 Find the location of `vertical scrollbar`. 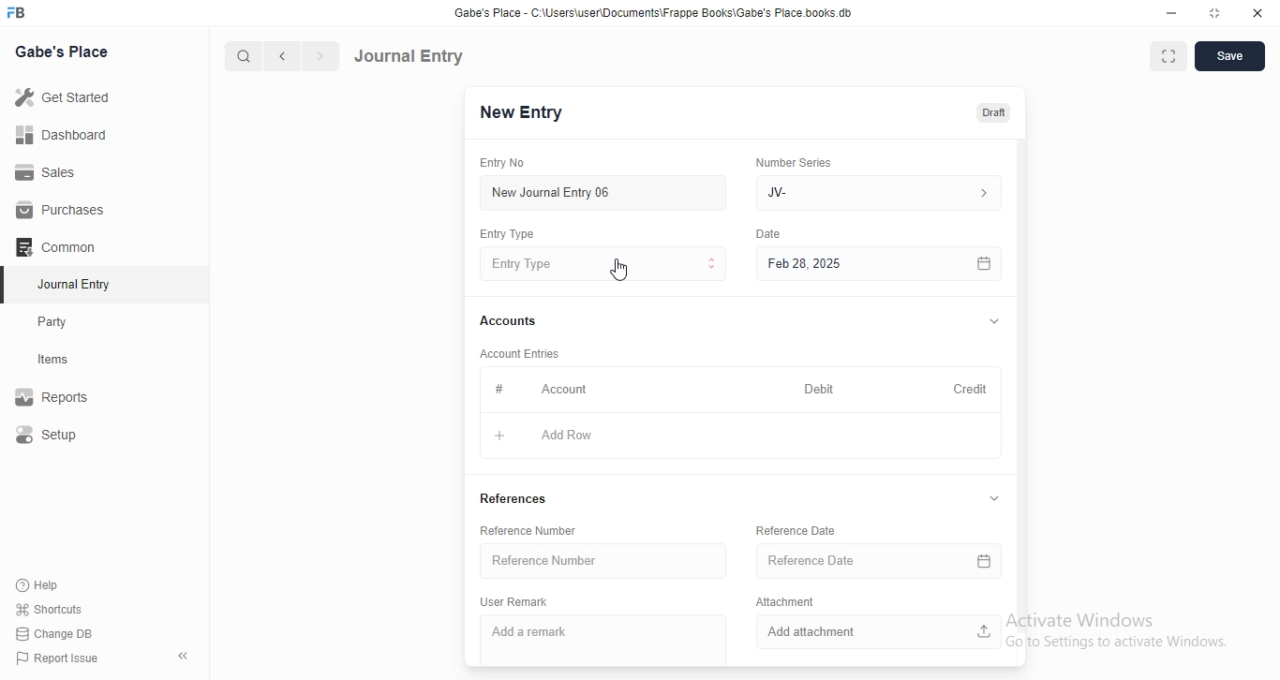

vertical scrollbar is located at coordinates (1020, 375).